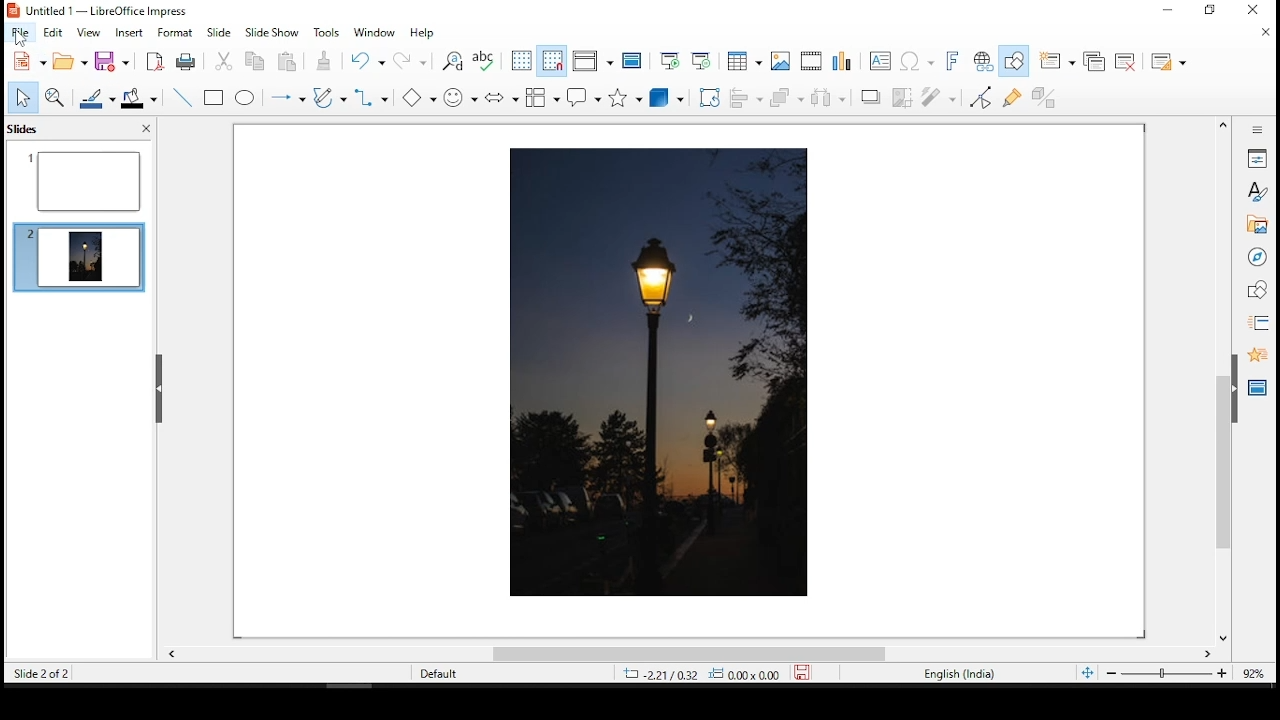  What do you see at coordinates (958, 676) in the screenshot?
I see `English` at bounding box center [958, 676].